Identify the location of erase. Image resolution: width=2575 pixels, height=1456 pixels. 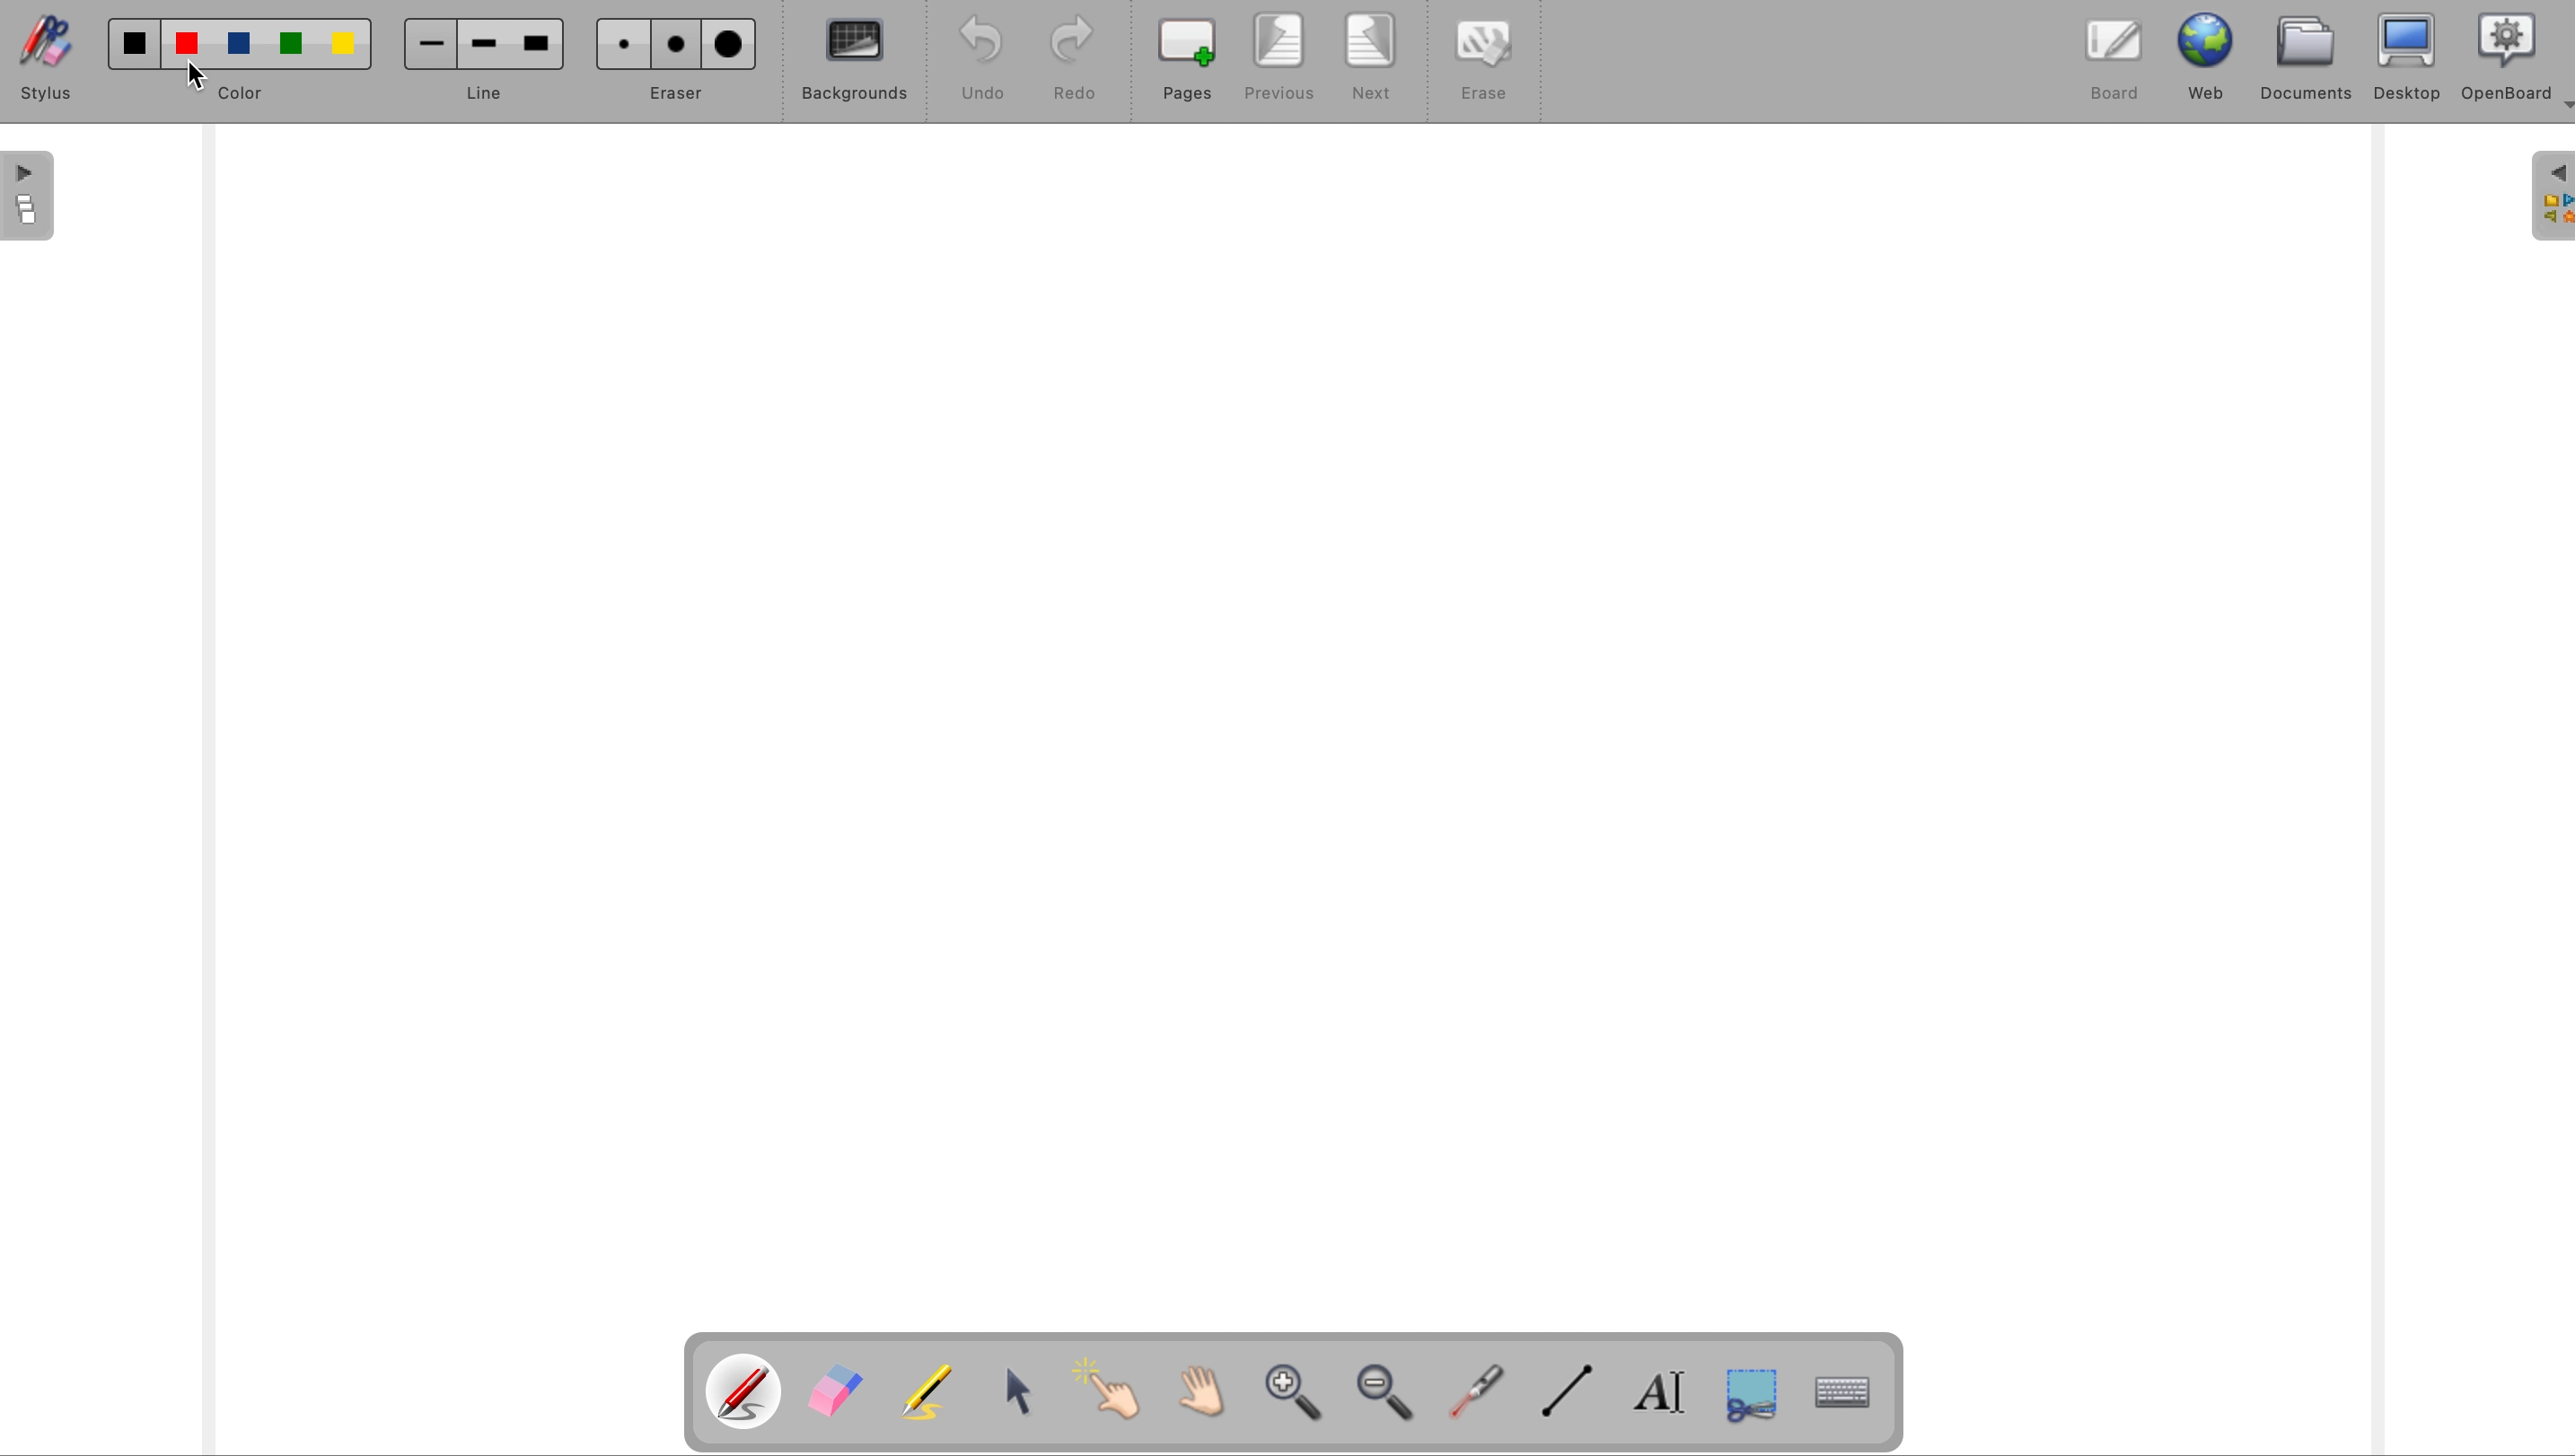
(1478, 60).